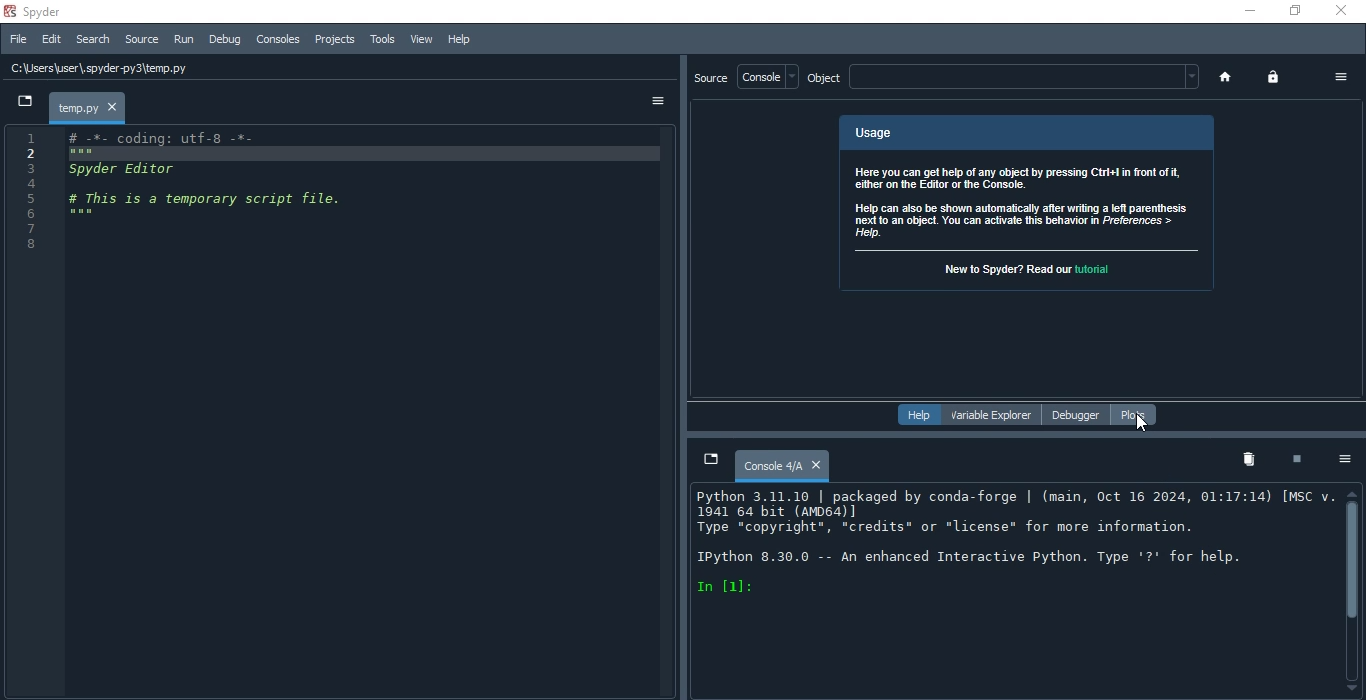 The height and width of the screenshot is (700, 1366). I want to click on source, so click(714, 78).